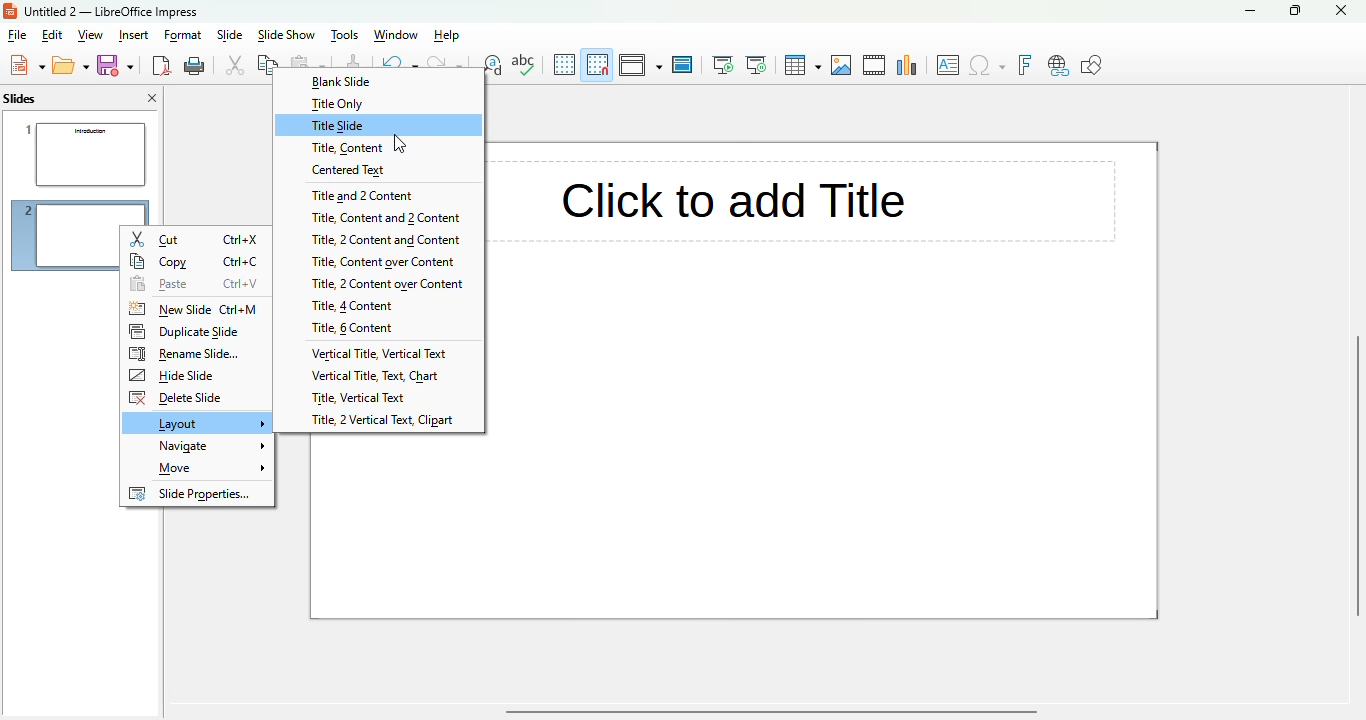 The height and width of the screenshot is (720, 1366). What do you see at coordinates (843, 65) in the screenshot?
I see `insert image` at bounding box center [843, 65].